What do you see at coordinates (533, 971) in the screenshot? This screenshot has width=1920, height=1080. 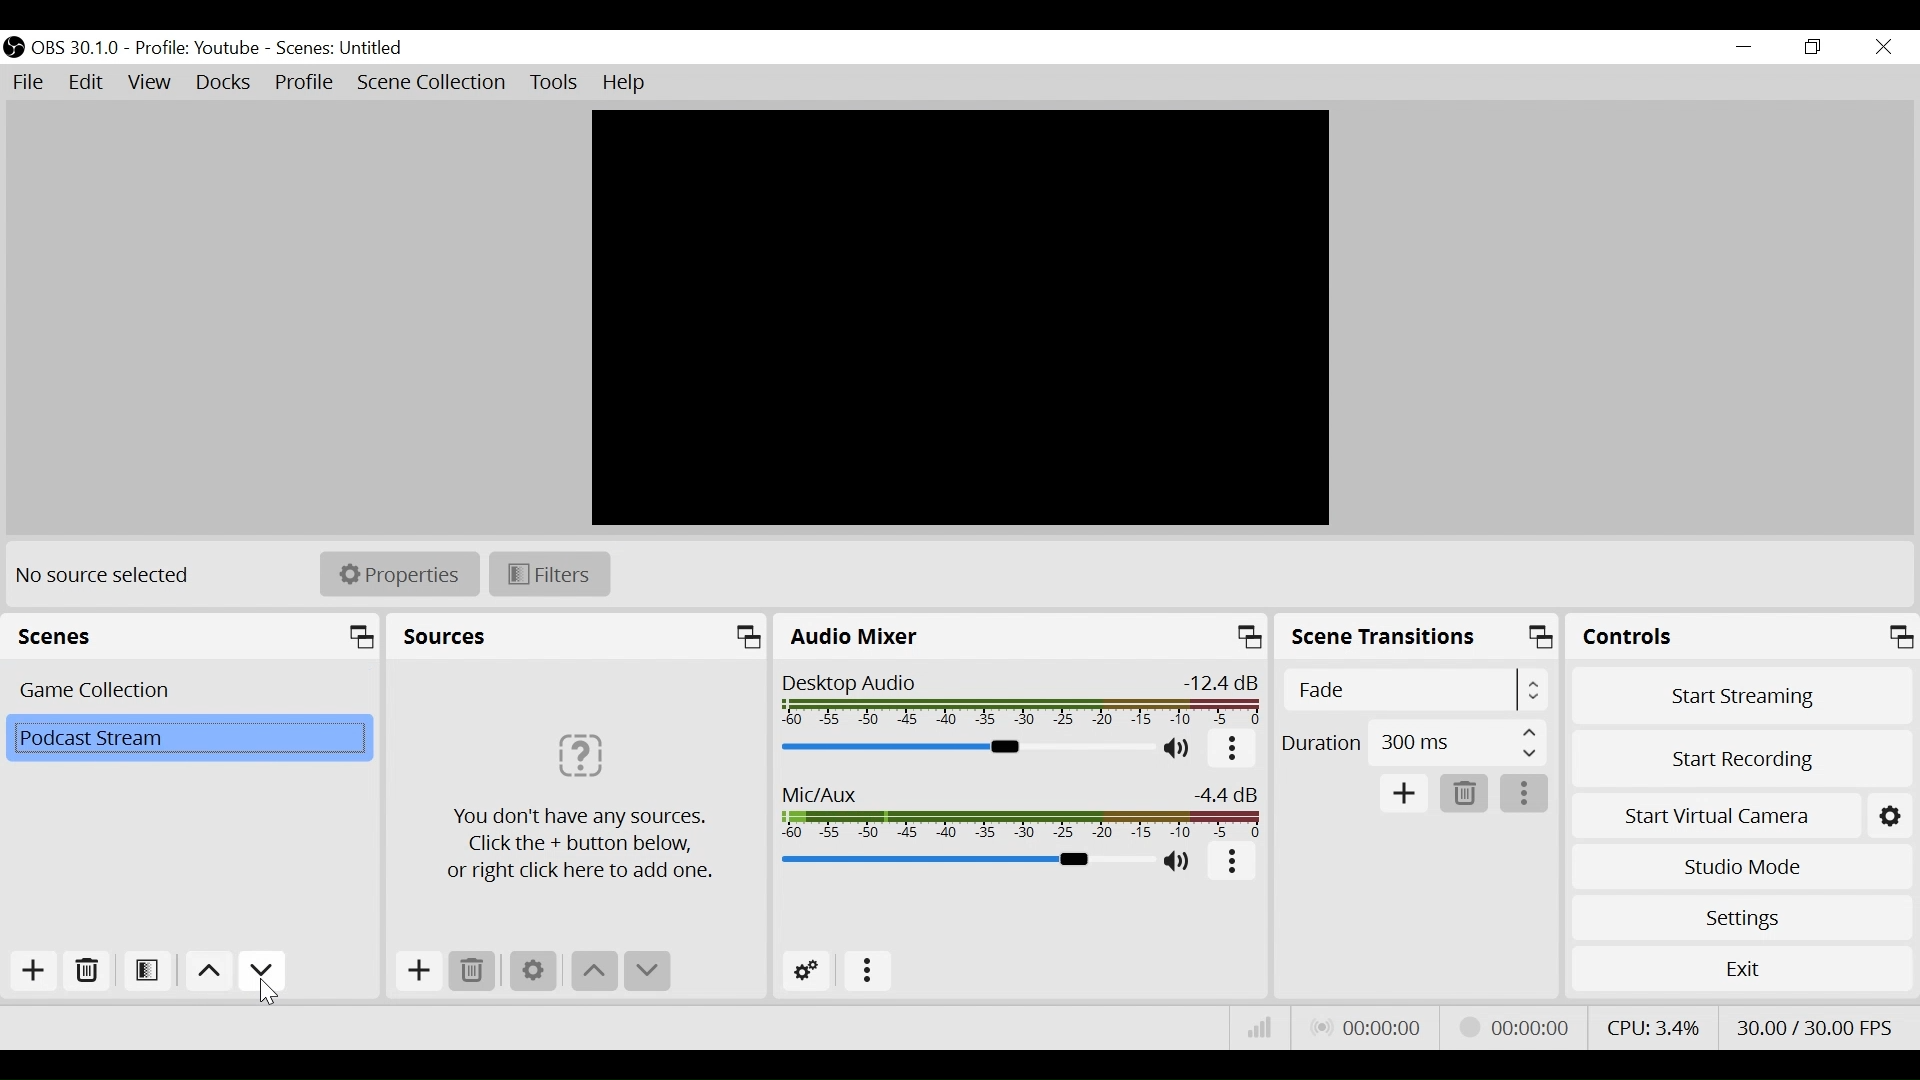 I see `Settings` at bounding box center [533, 971].